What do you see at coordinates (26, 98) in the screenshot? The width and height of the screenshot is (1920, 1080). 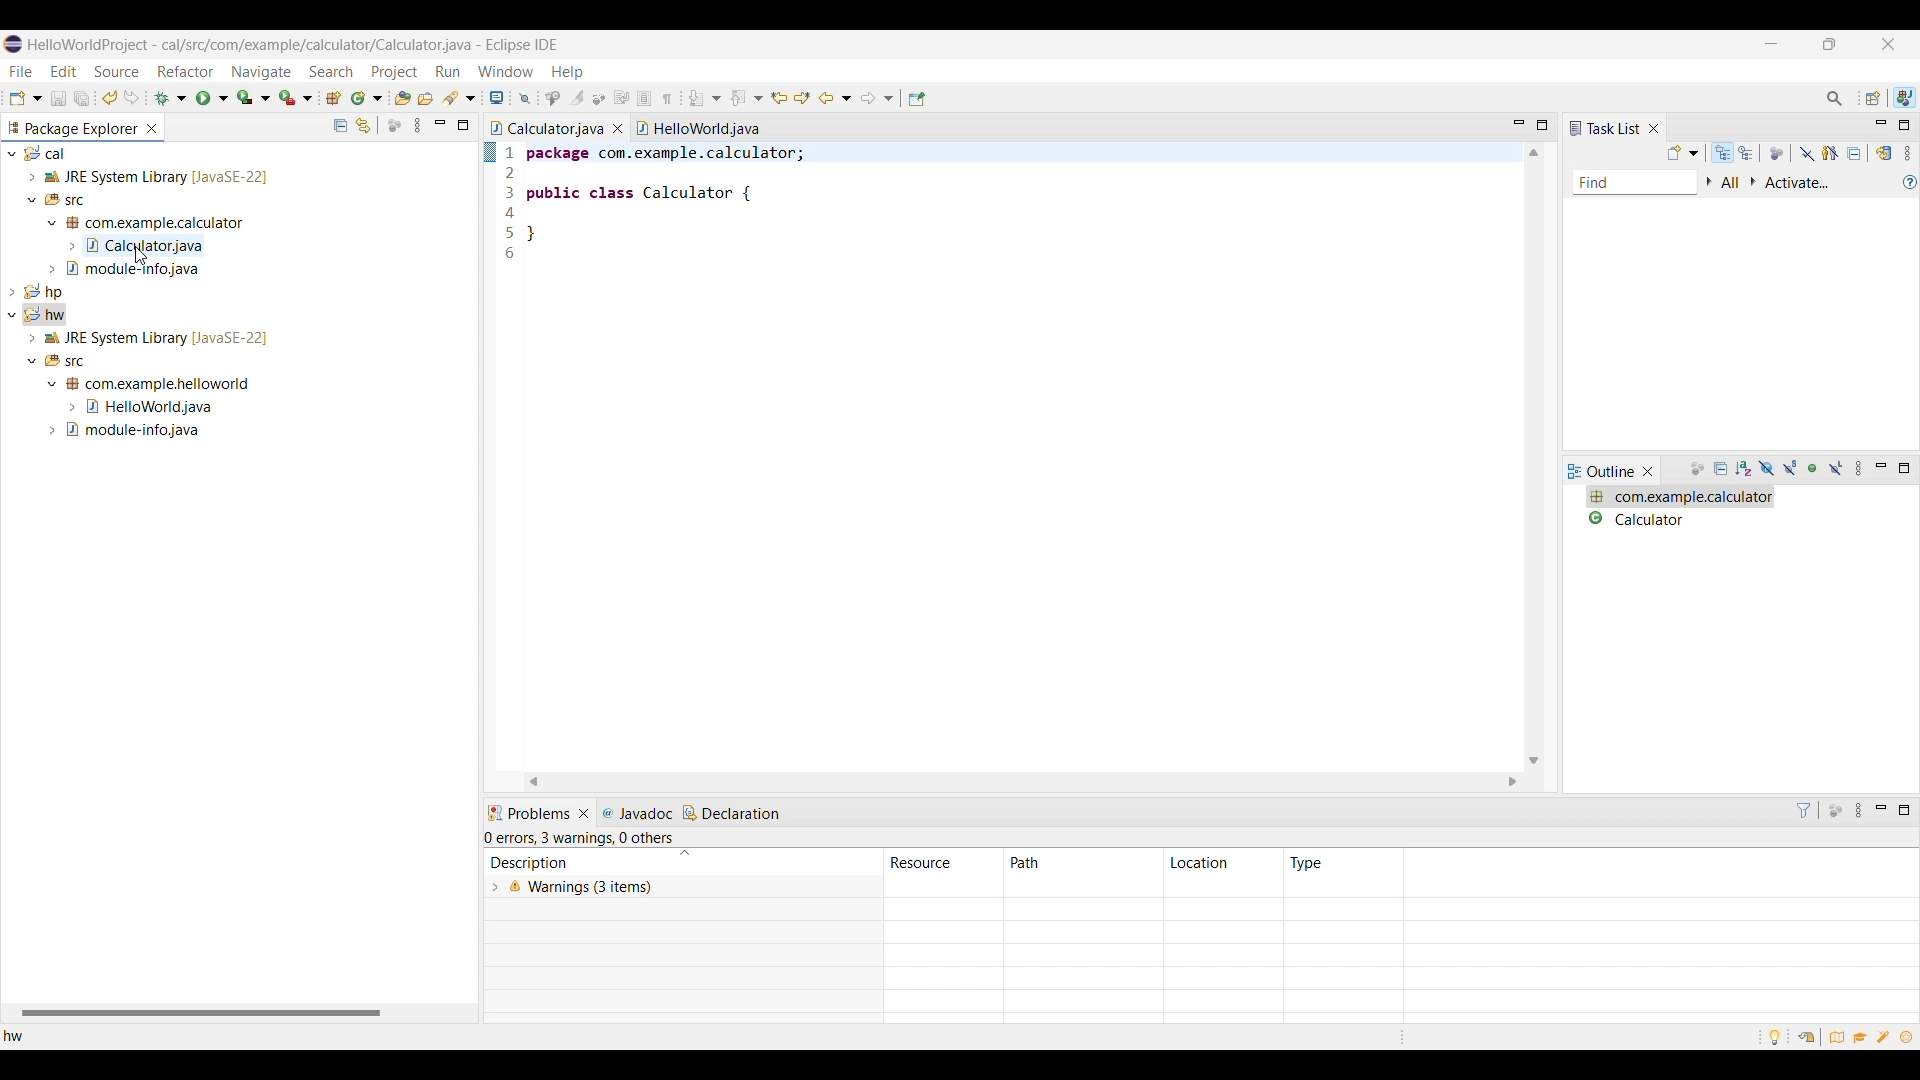 I see `New options` at bounding box center [26, 98].